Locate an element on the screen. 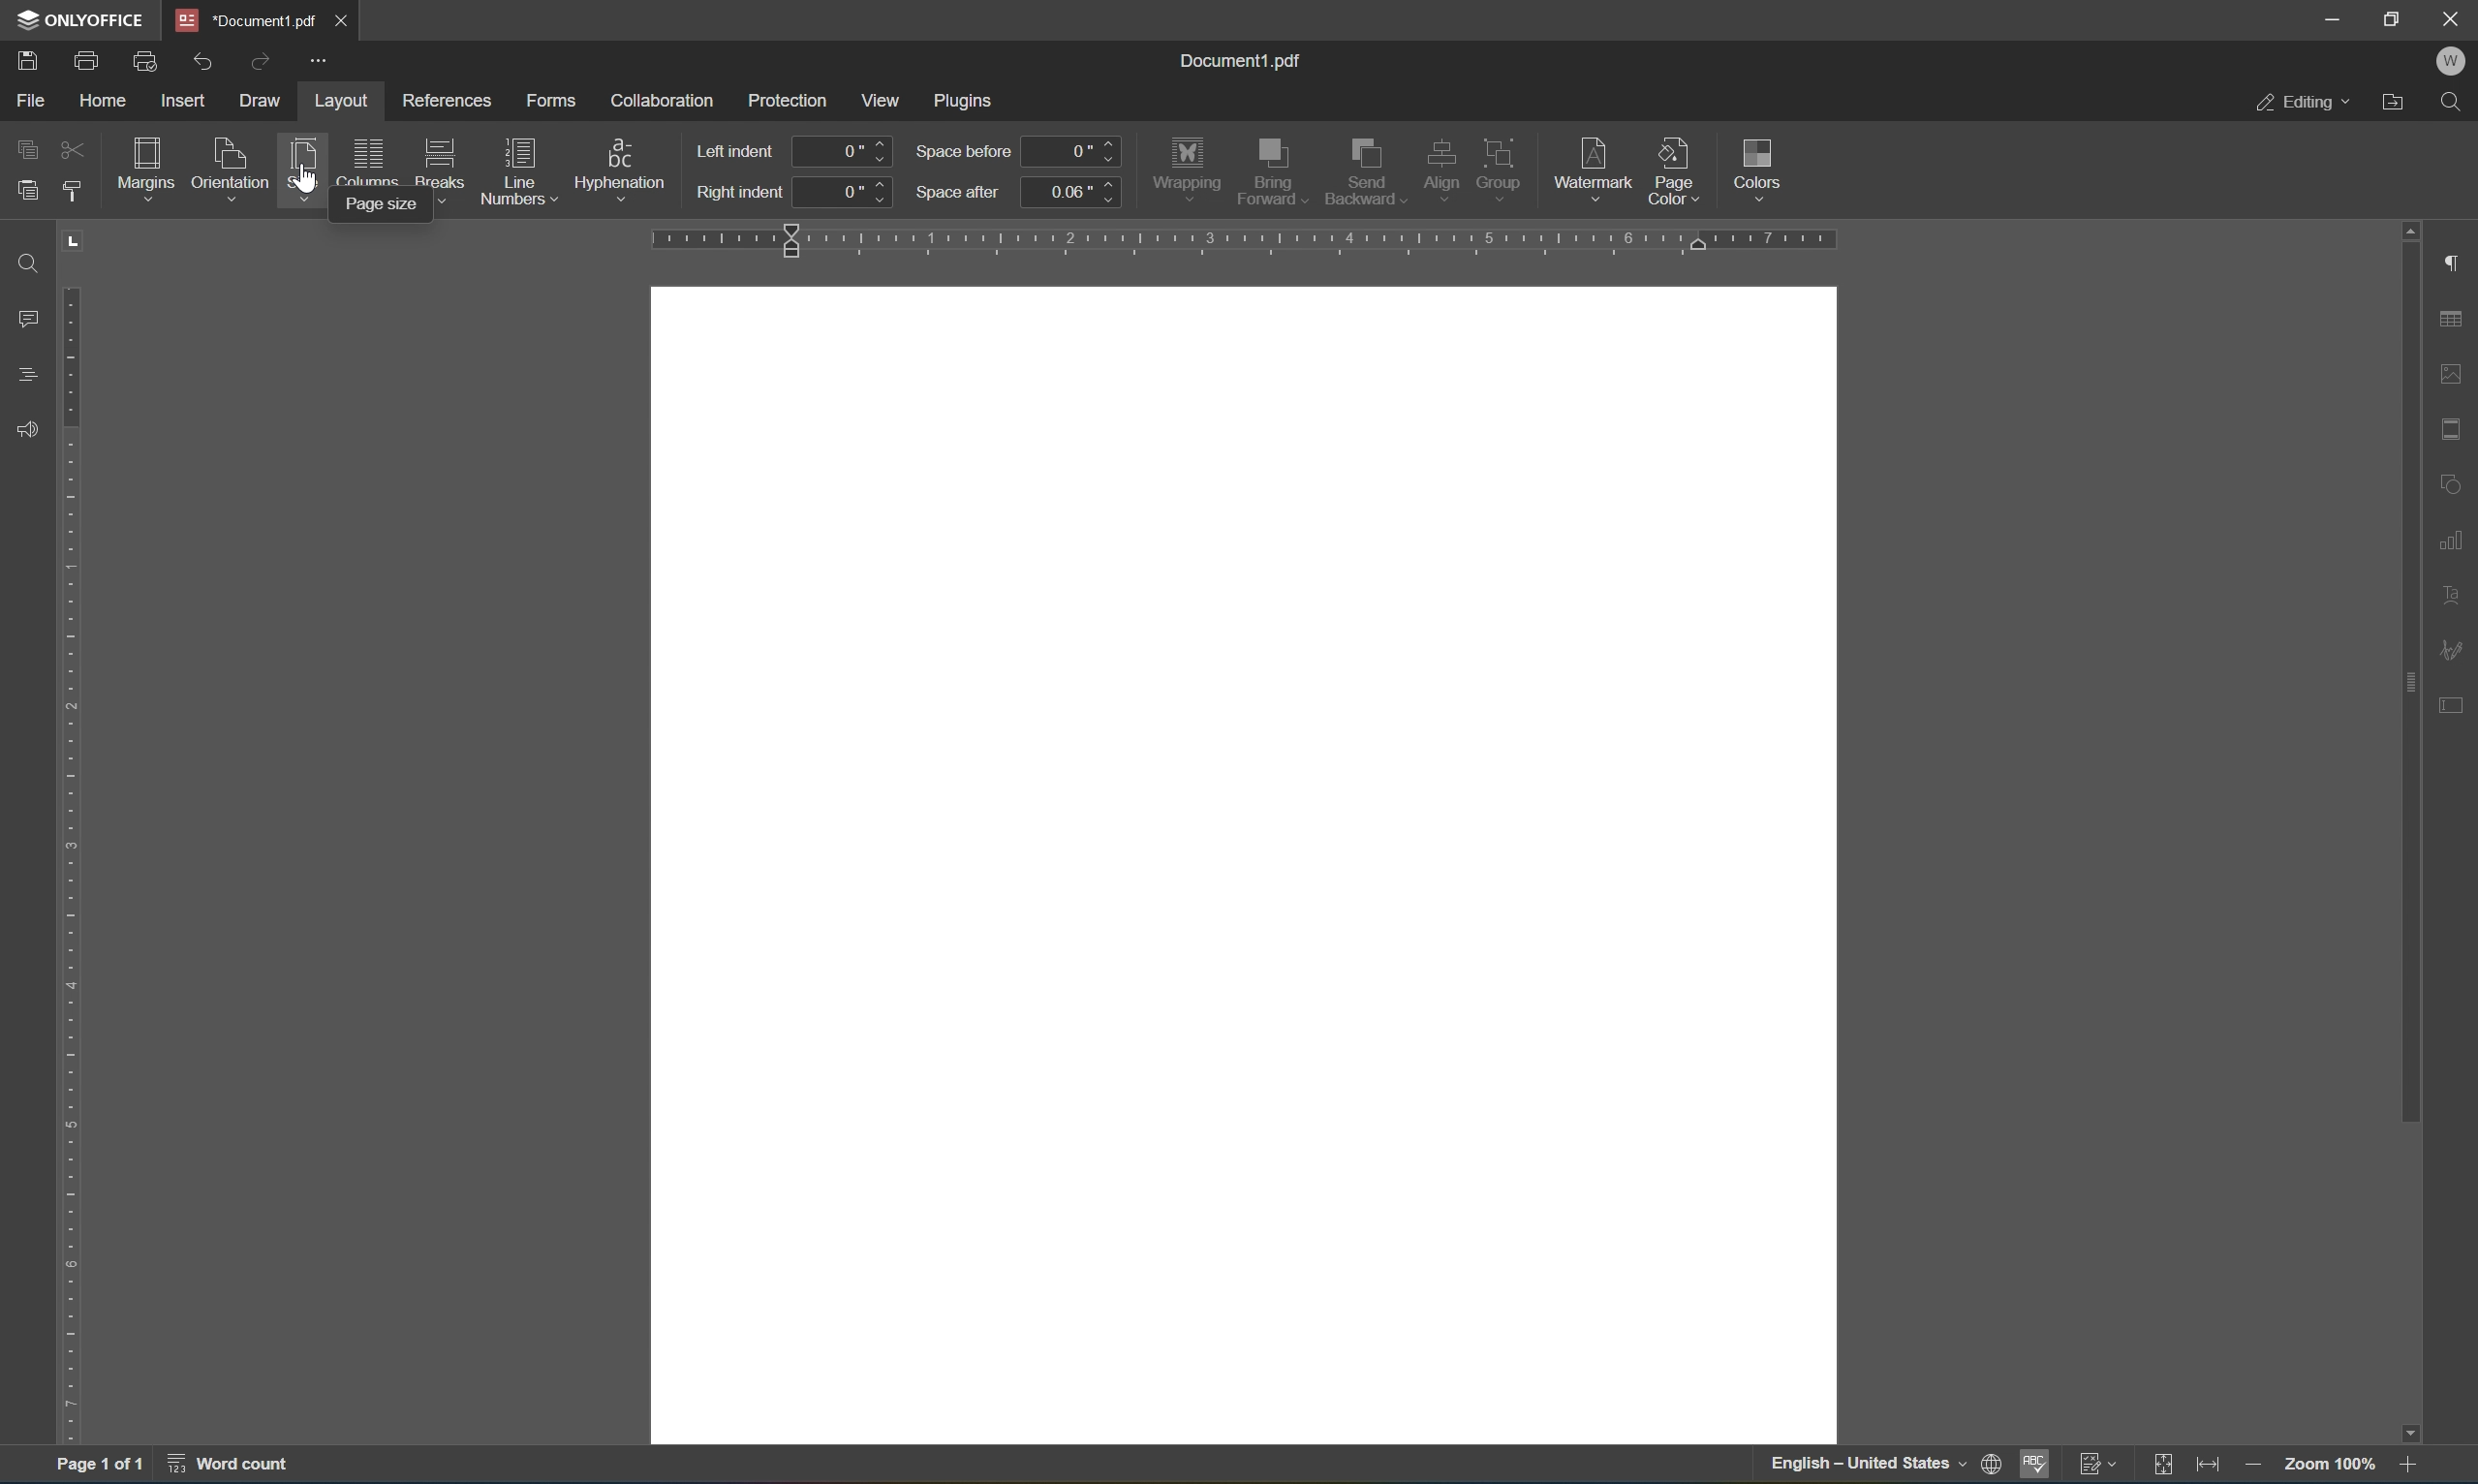 This screenshot has height=1484, width=2478. zoom out is located at coordinates (2252, 1466).